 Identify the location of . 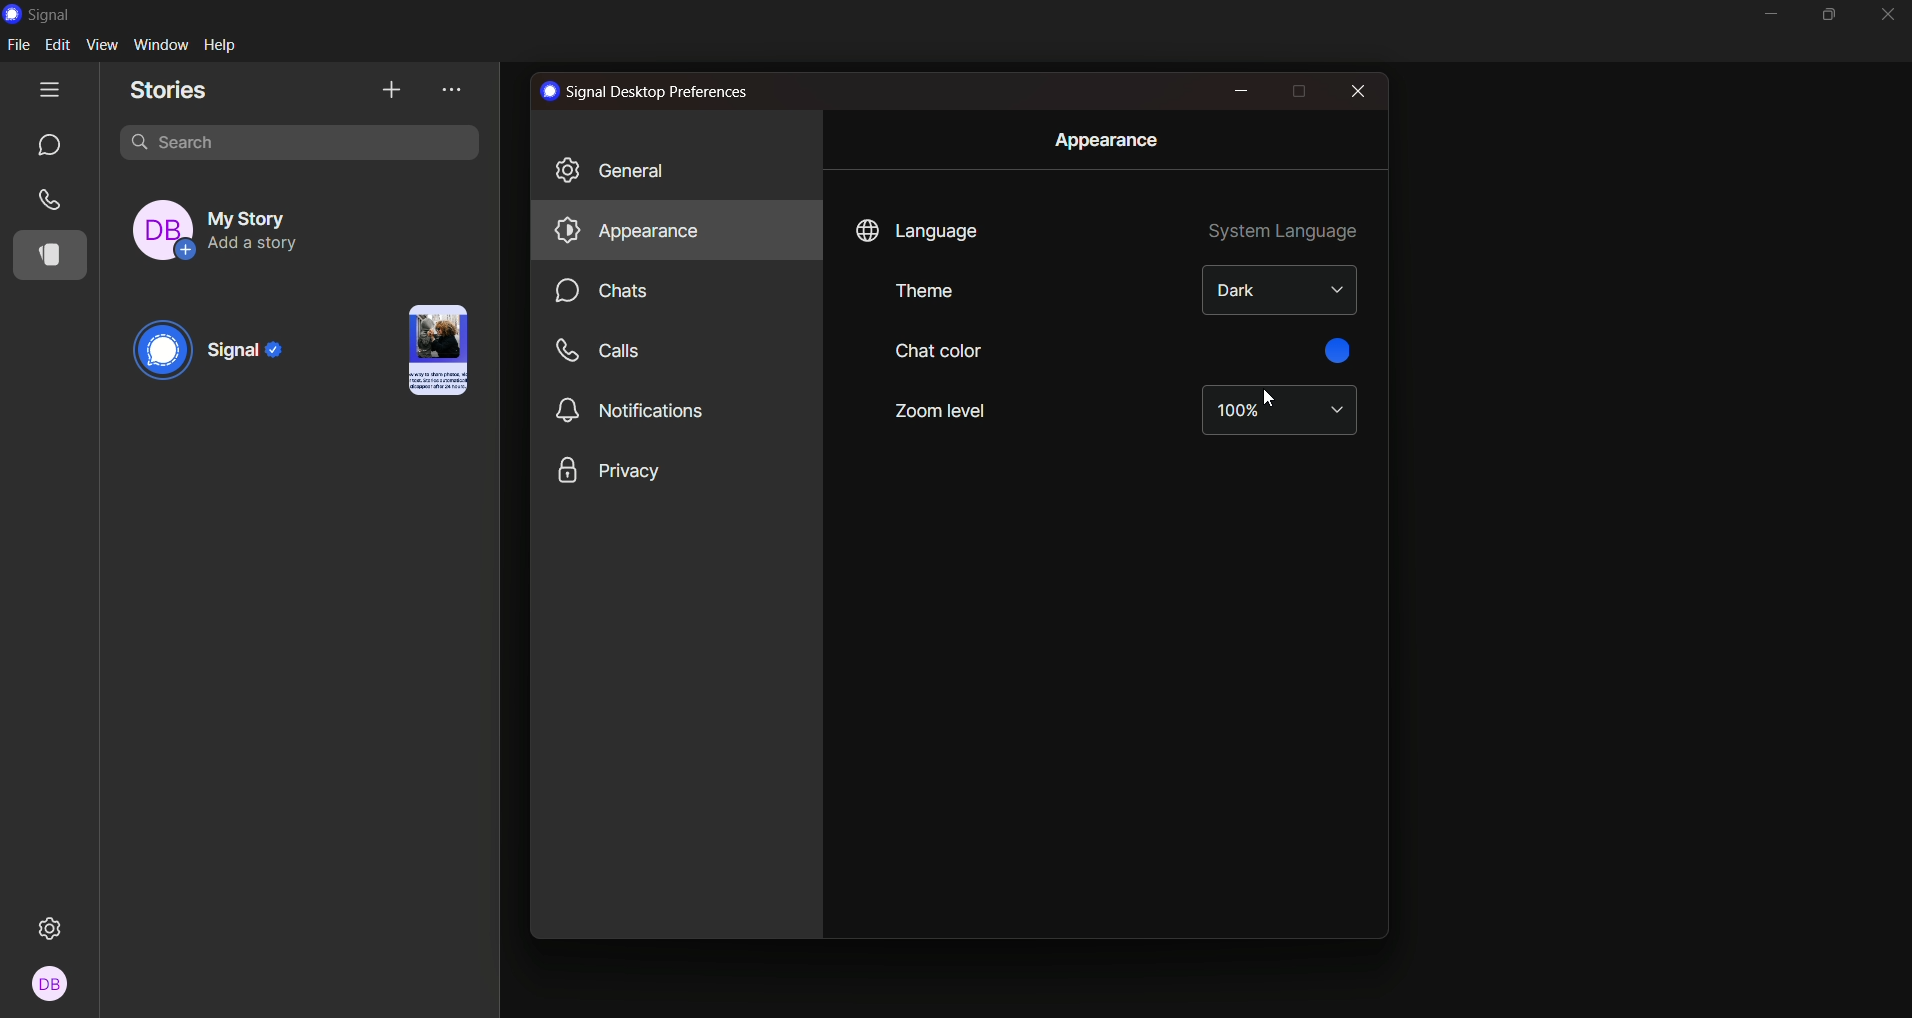
(55, 985).